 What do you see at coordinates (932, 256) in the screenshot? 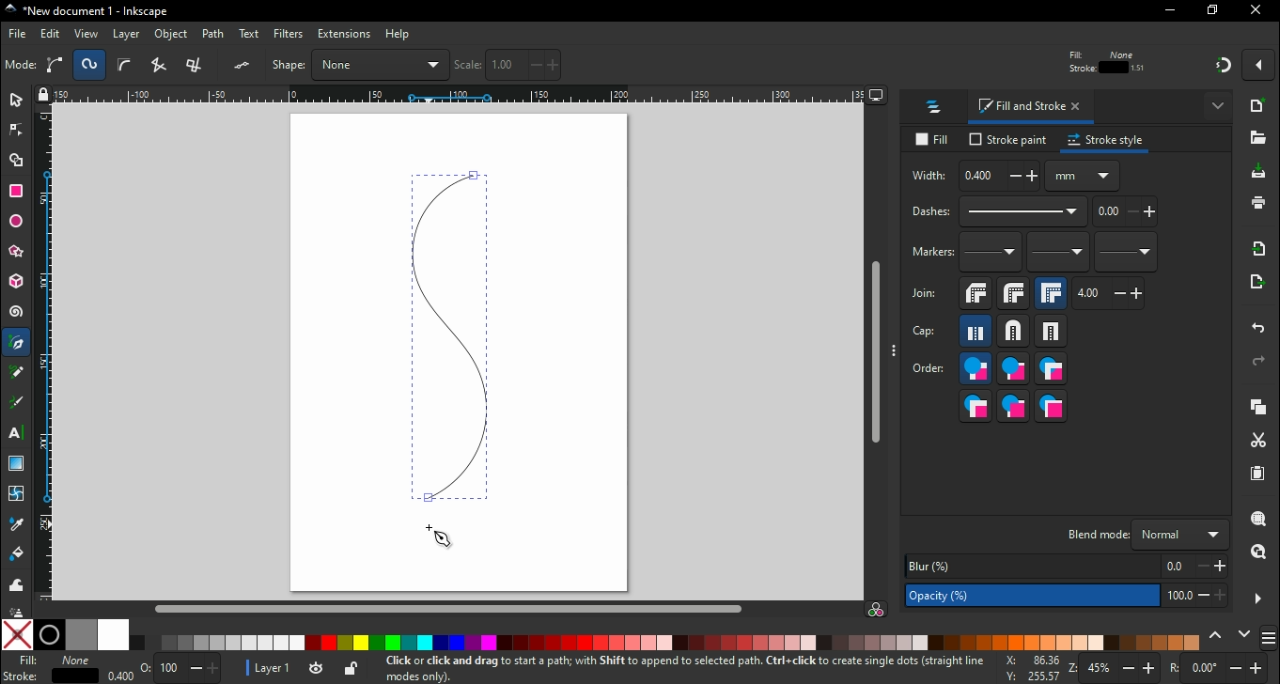
I see `markers` at bounding box center [932, 256].